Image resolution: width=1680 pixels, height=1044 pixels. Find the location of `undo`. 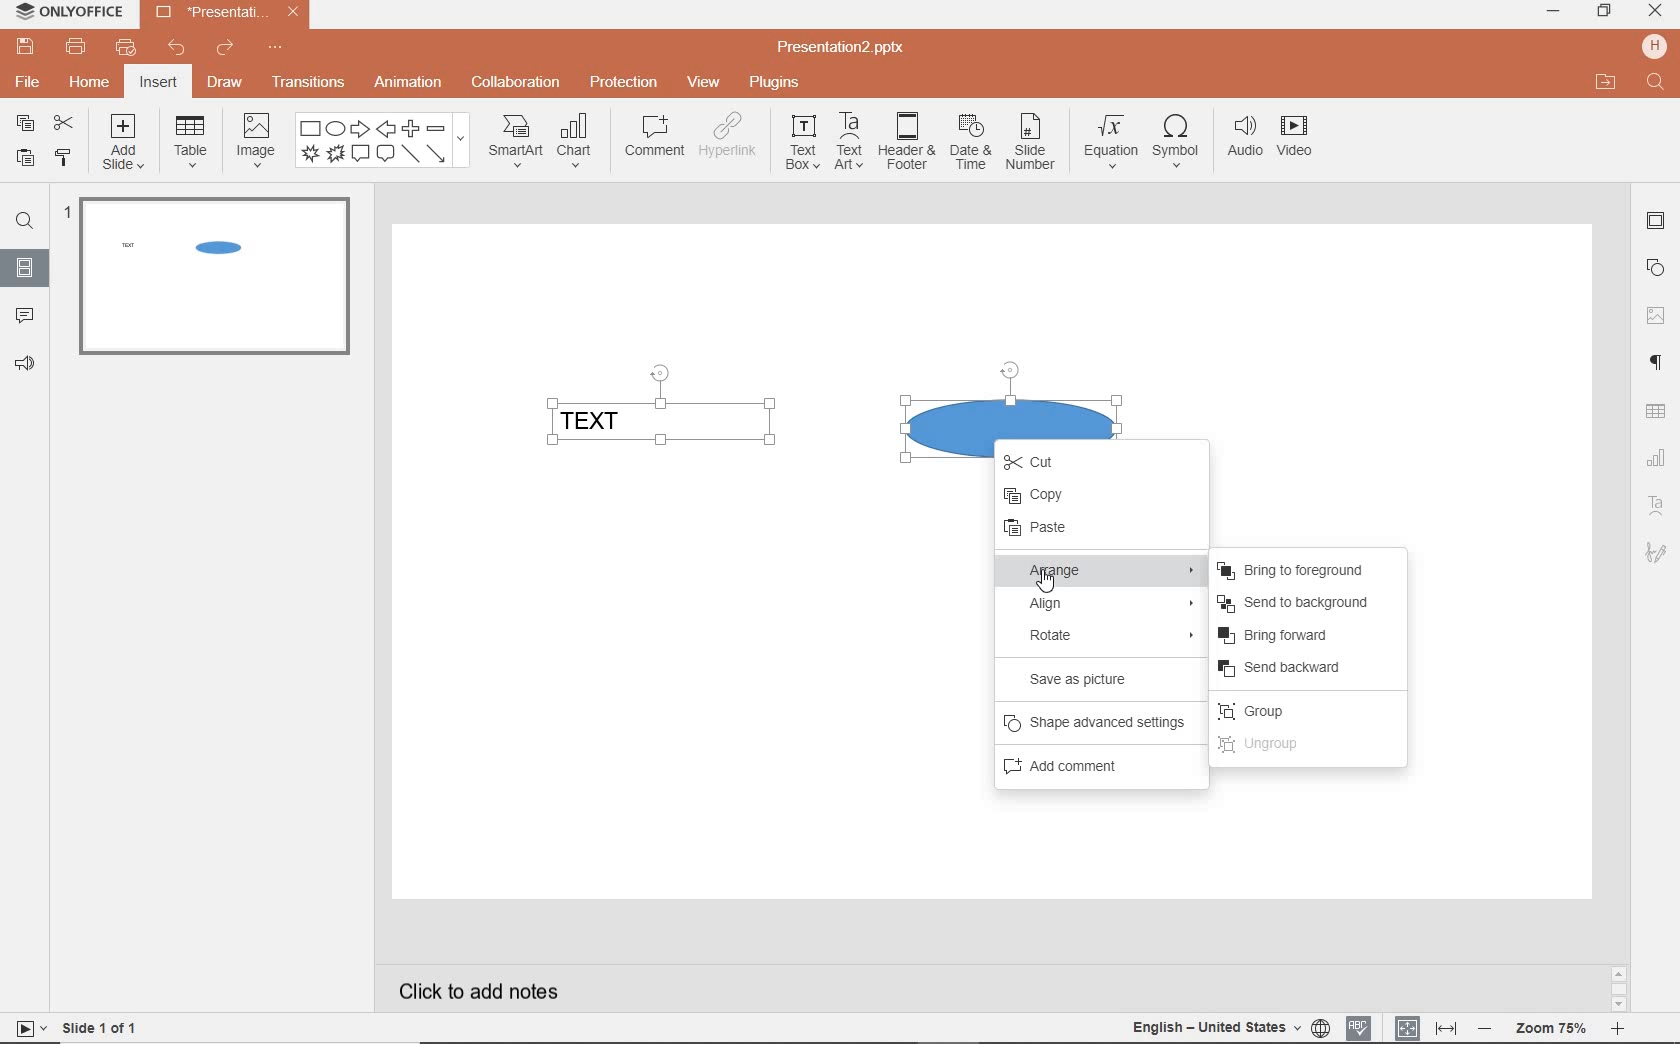

undo is located at coordinates (170, 49).